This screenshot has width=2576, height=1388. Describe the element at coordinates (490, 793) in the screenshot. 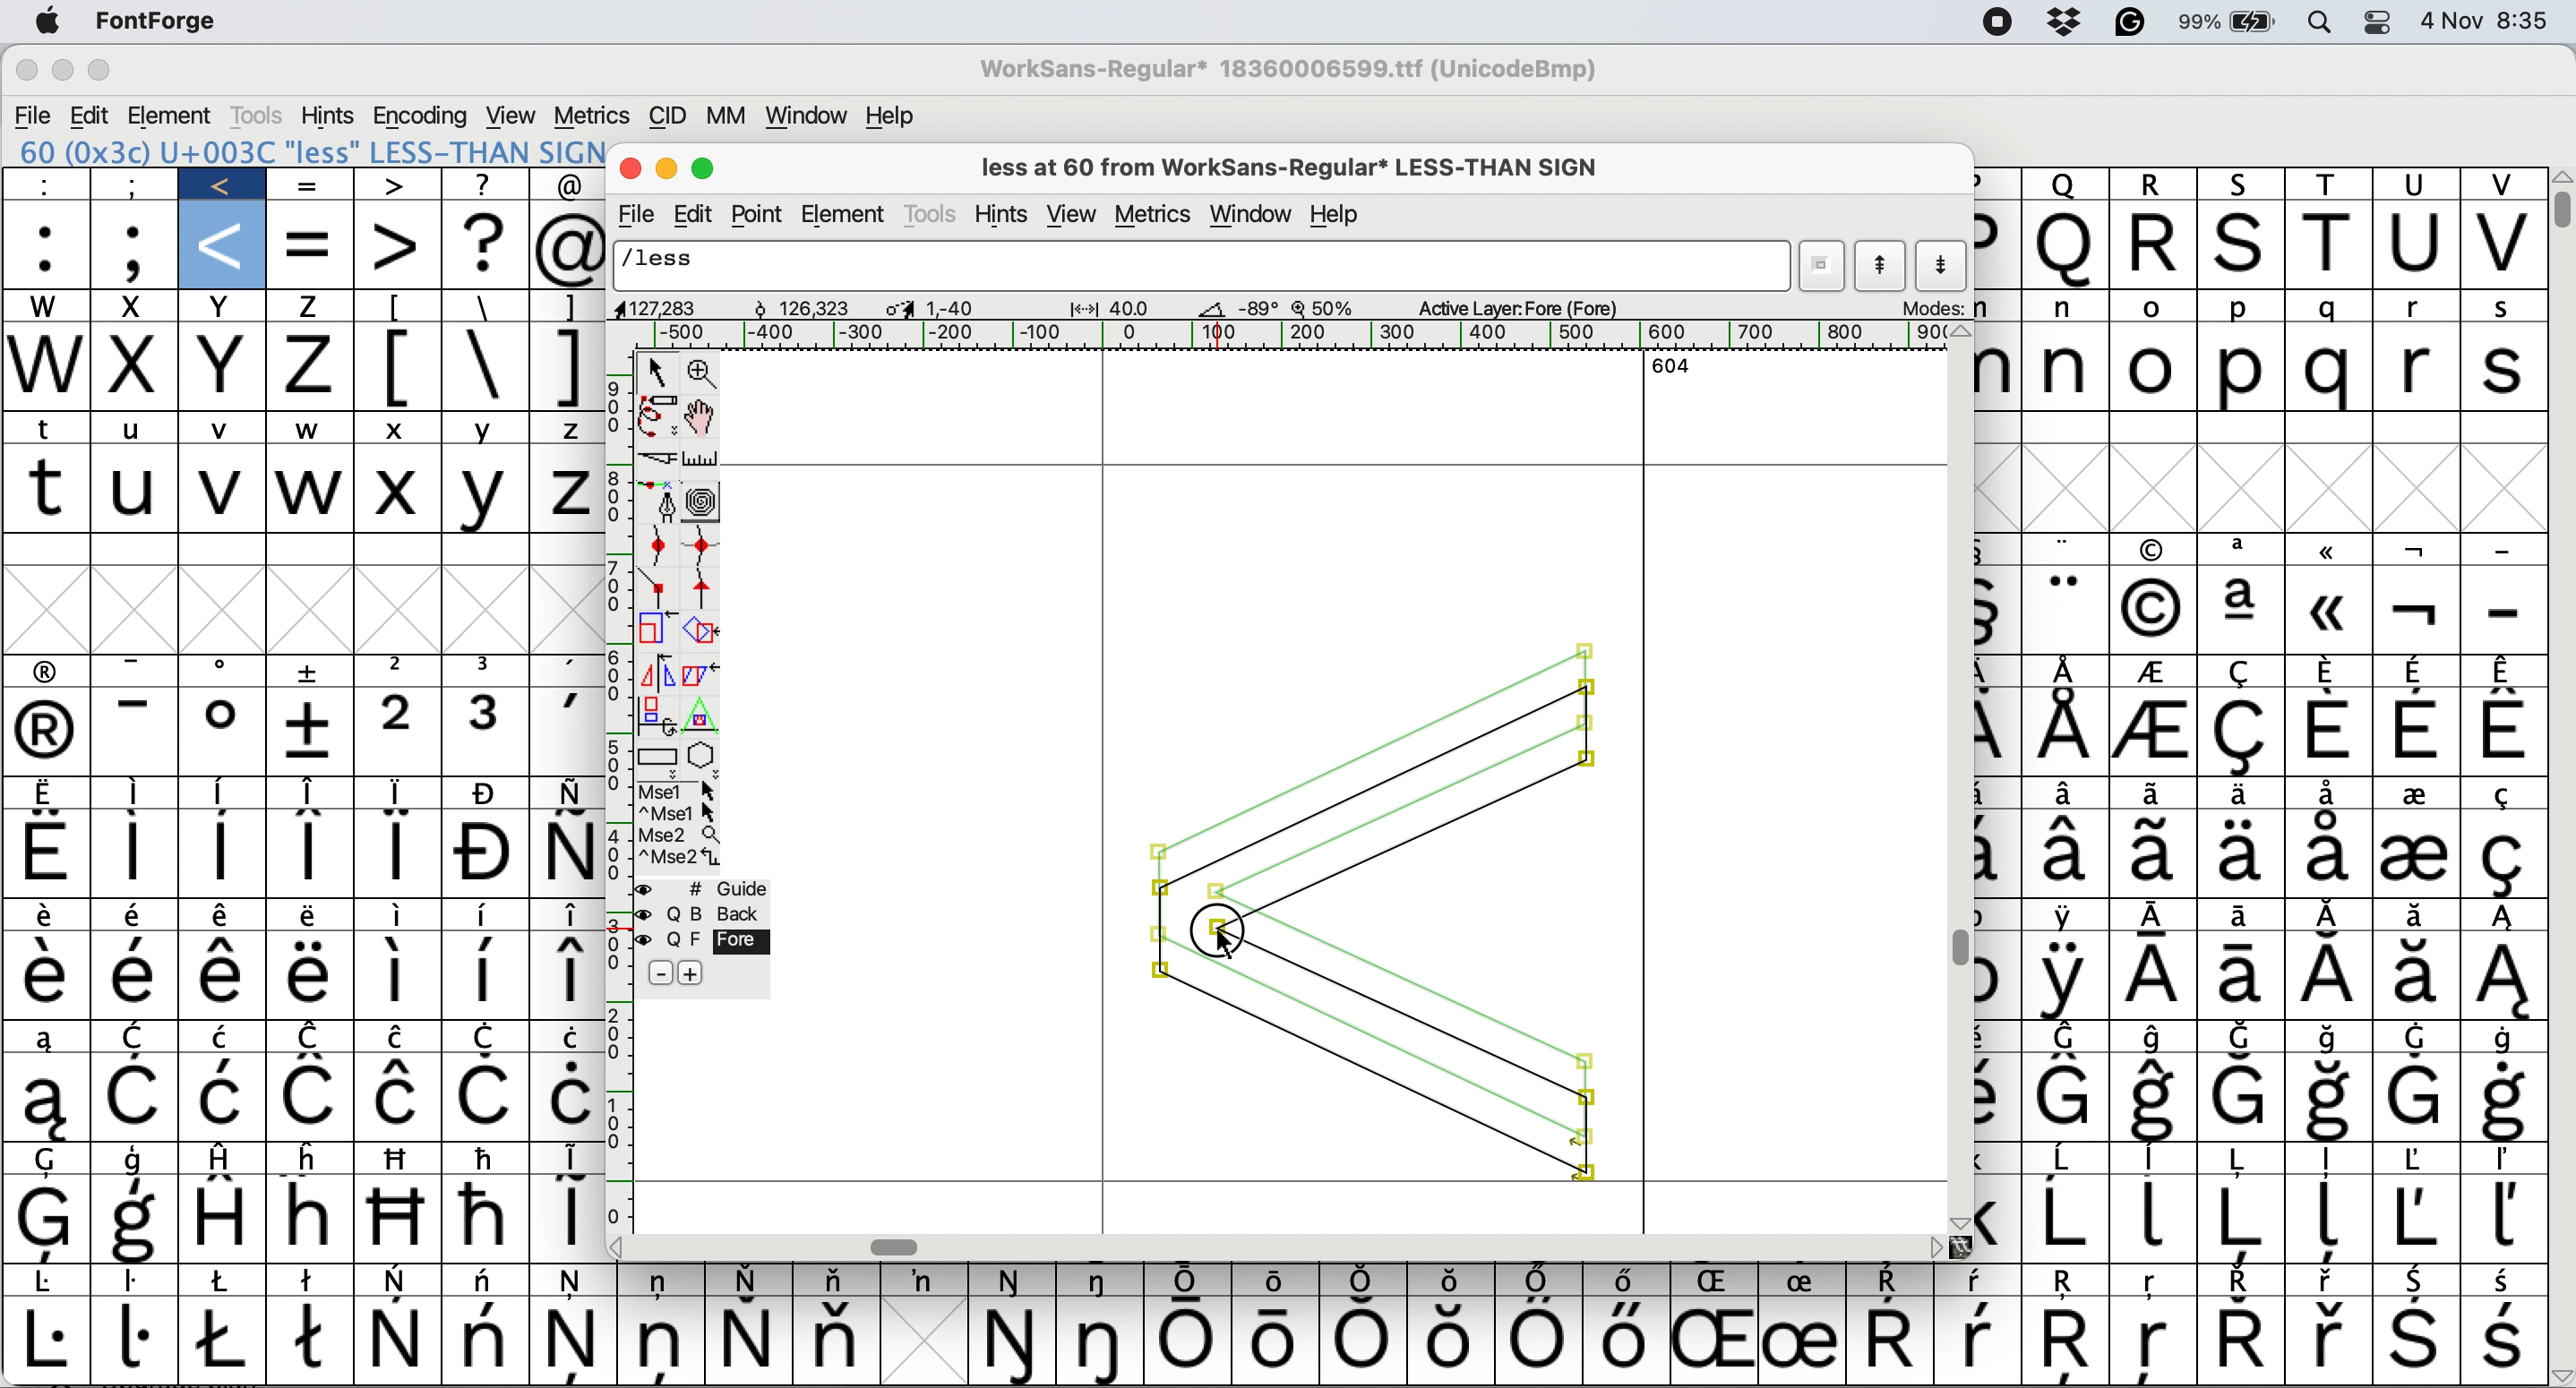

I see `Symbol` at that location.